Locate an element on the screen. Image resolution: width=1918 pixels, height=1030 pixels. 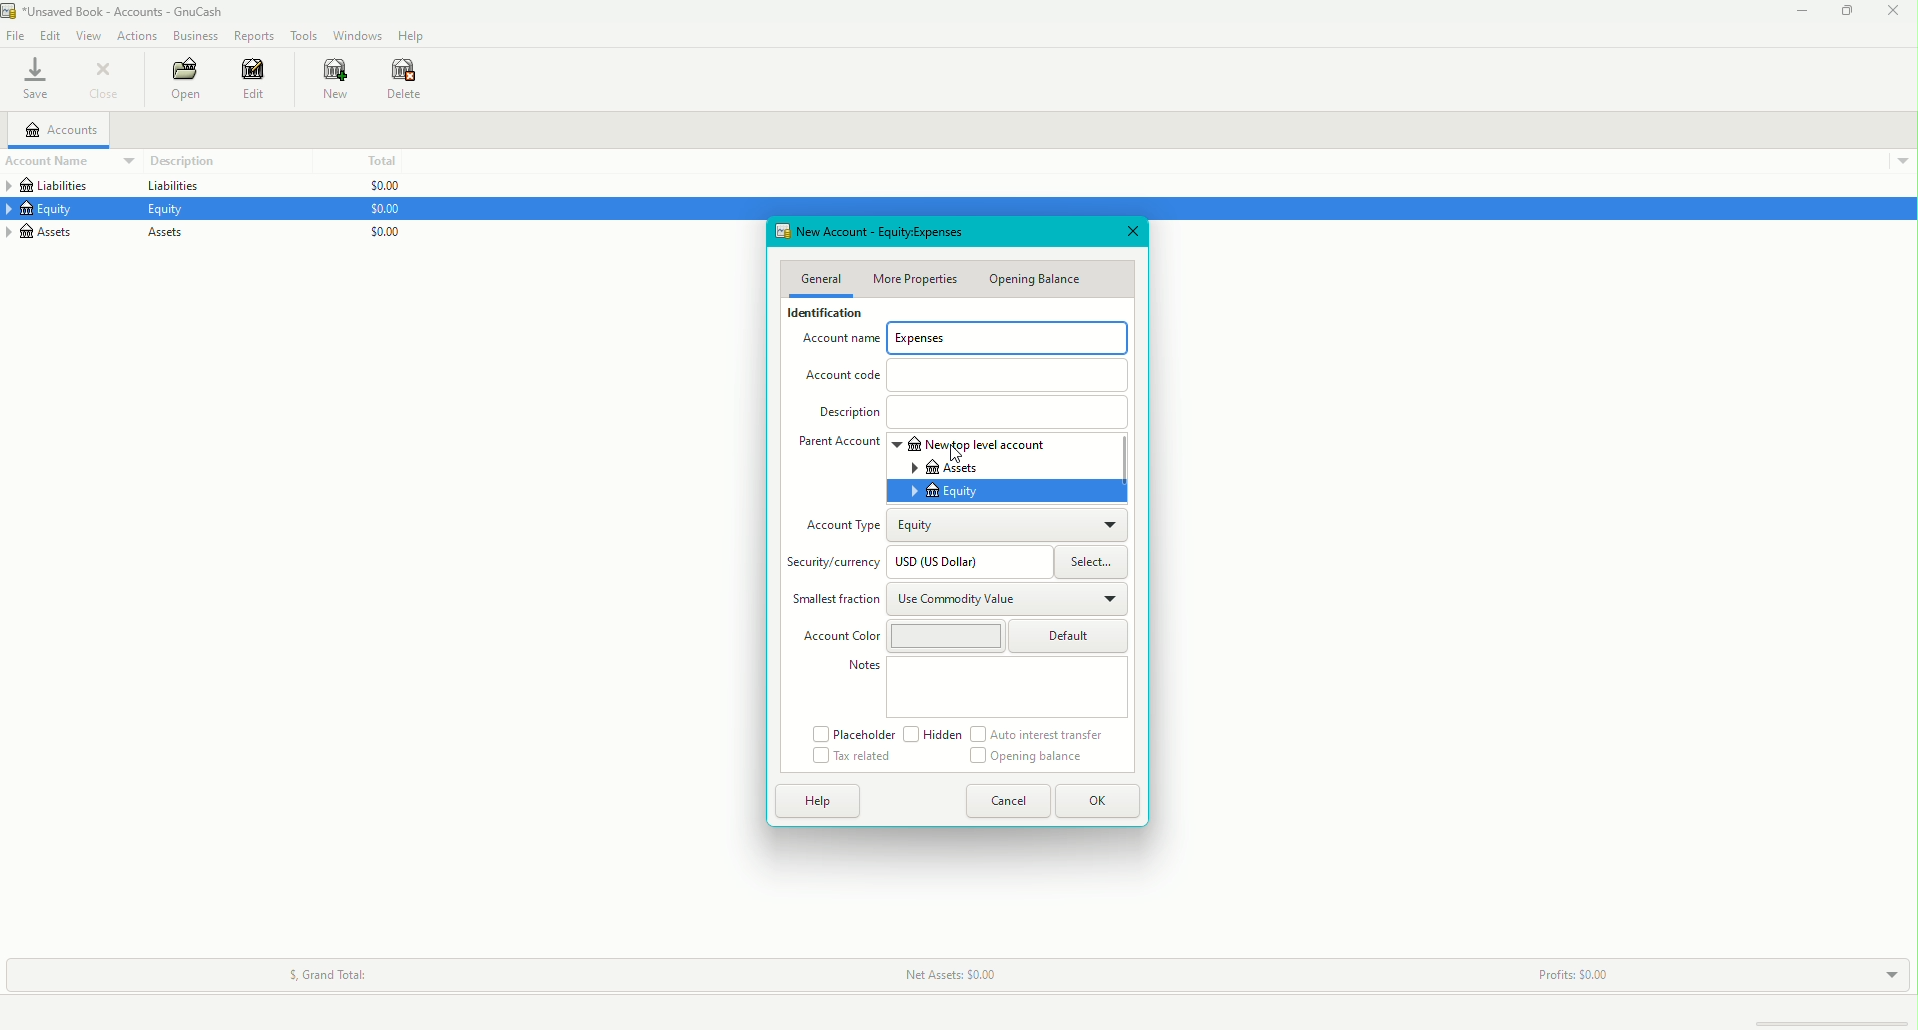
Liabilities is located at coordinates (170, 187).